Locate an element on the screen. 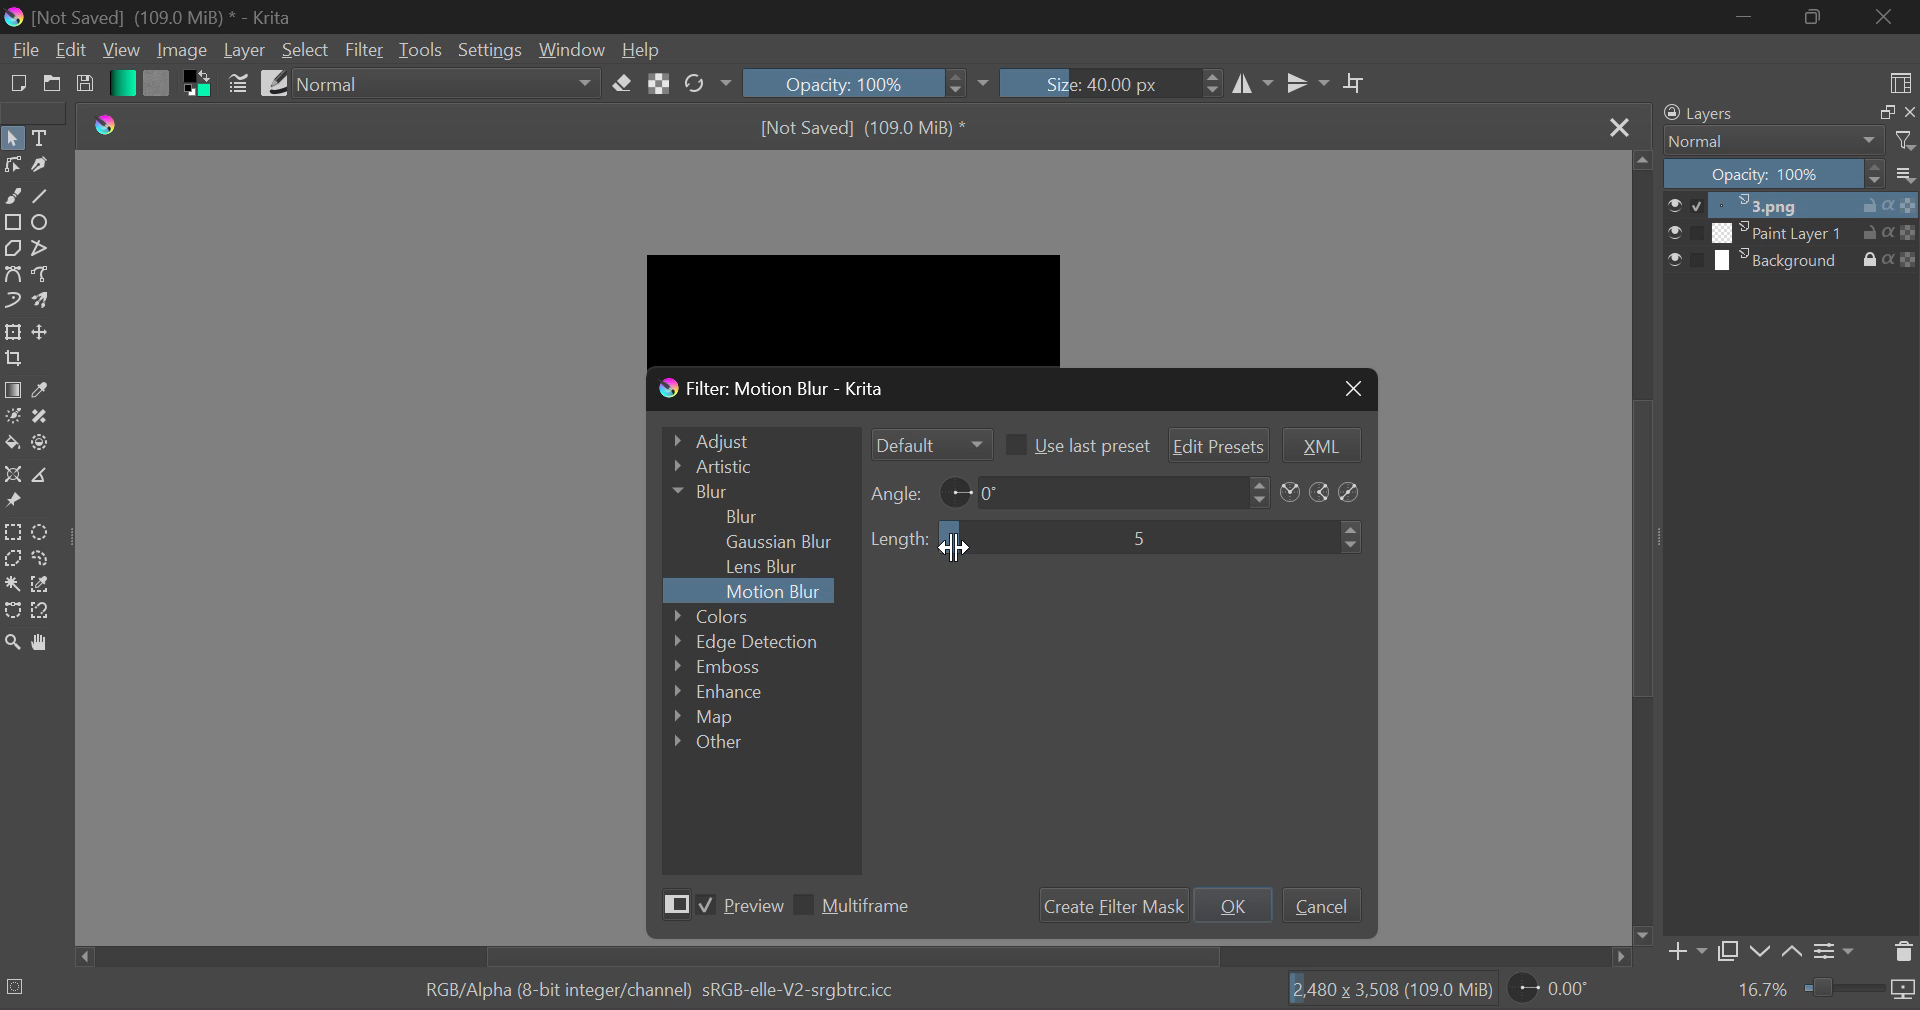  [Not Saved] (109.0 MiB) * is located at coordinates (868, 125).